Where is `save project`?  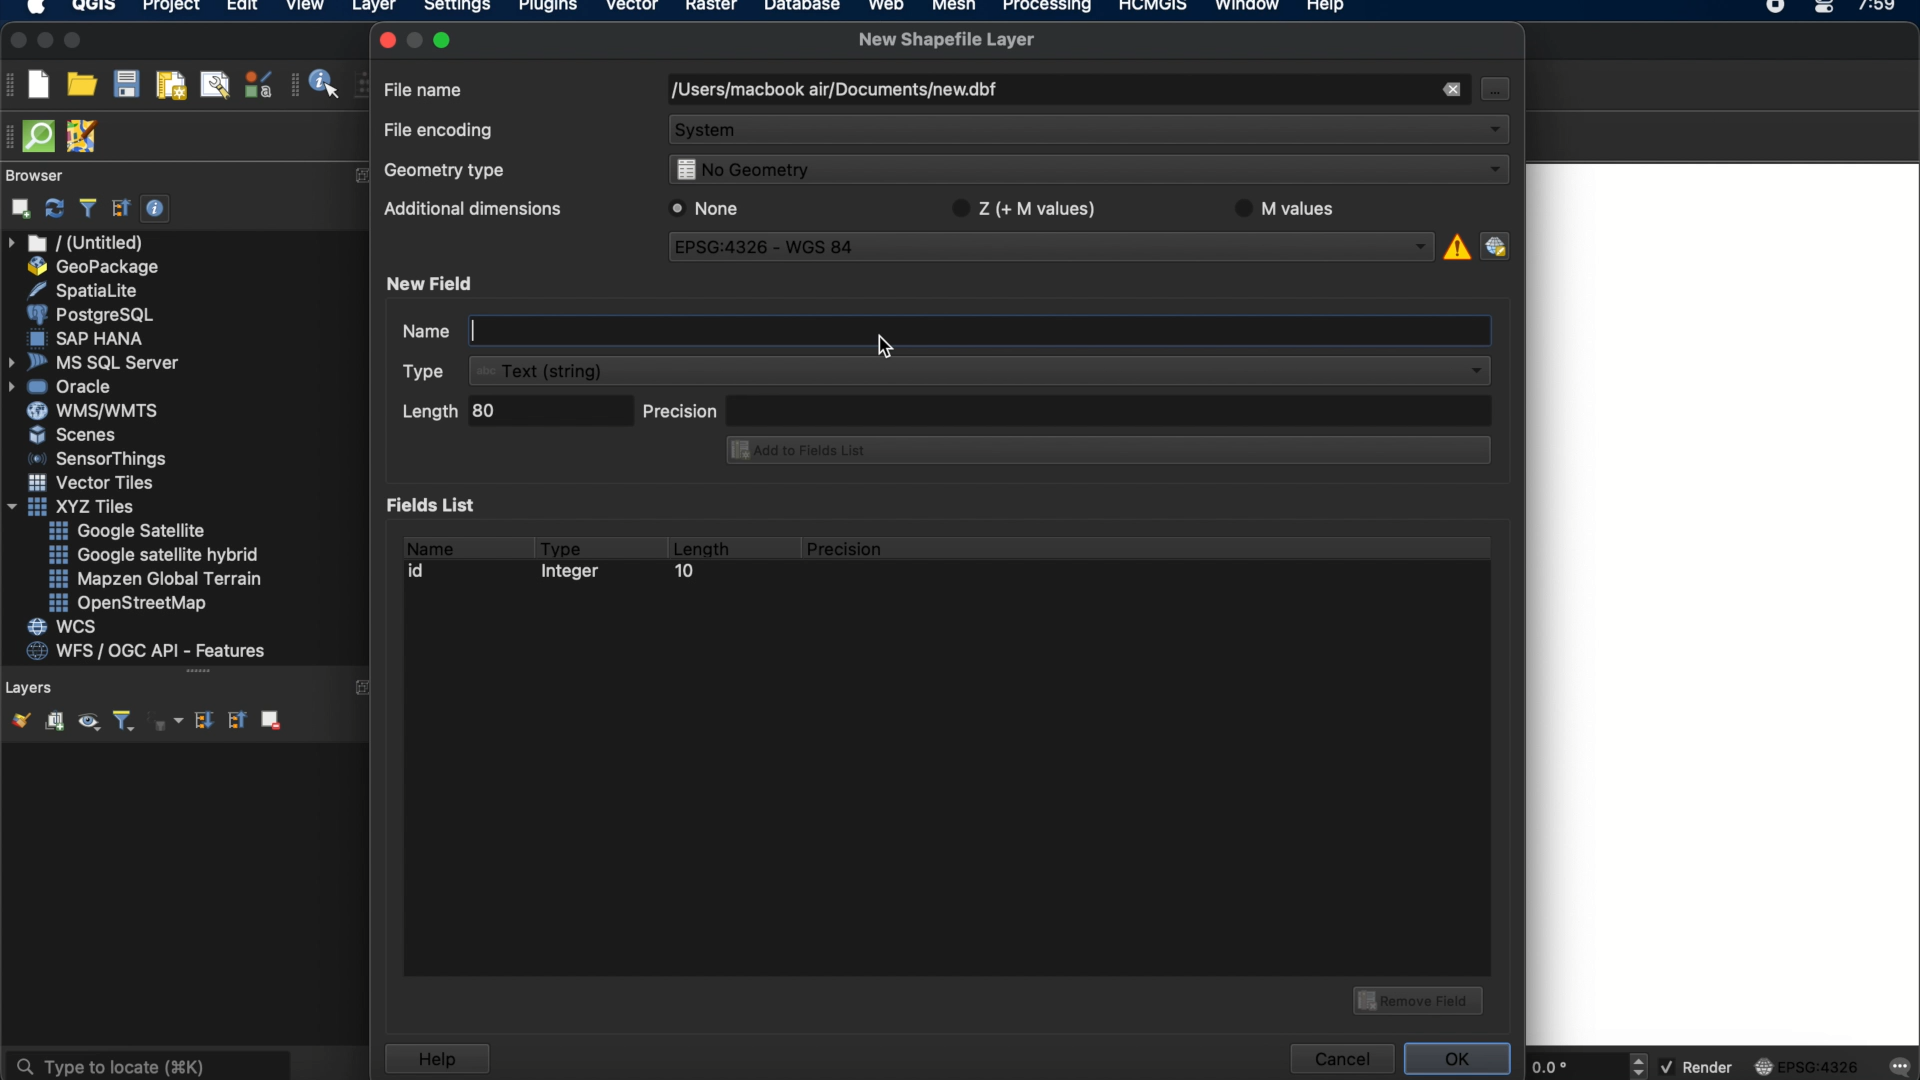 save project is located at coordinates (125, 85).